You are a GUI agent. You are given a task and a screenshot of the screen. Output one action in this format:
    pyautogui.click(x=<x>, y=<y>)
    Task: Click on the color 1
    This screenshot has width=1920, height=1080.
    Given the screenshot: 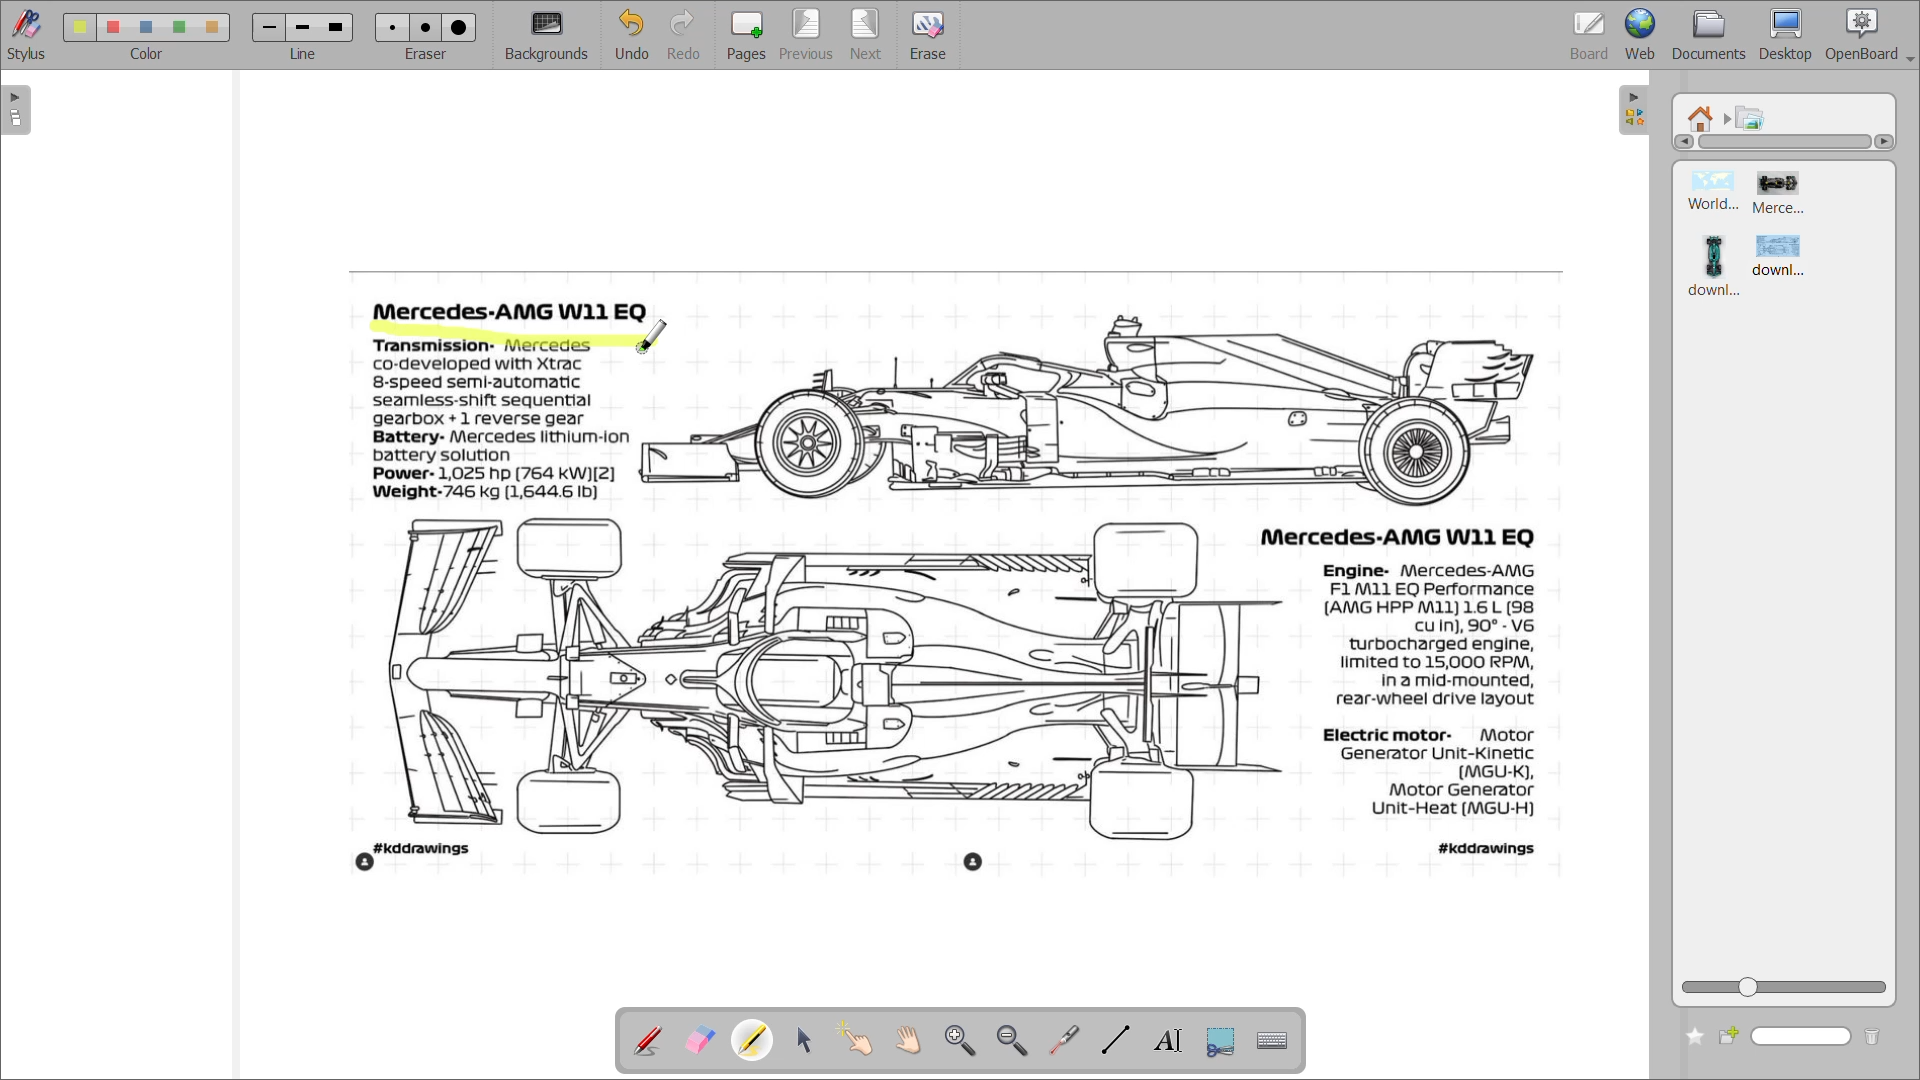 What is the action you would take?
    pyautogui.click(x=77, y=28)
    